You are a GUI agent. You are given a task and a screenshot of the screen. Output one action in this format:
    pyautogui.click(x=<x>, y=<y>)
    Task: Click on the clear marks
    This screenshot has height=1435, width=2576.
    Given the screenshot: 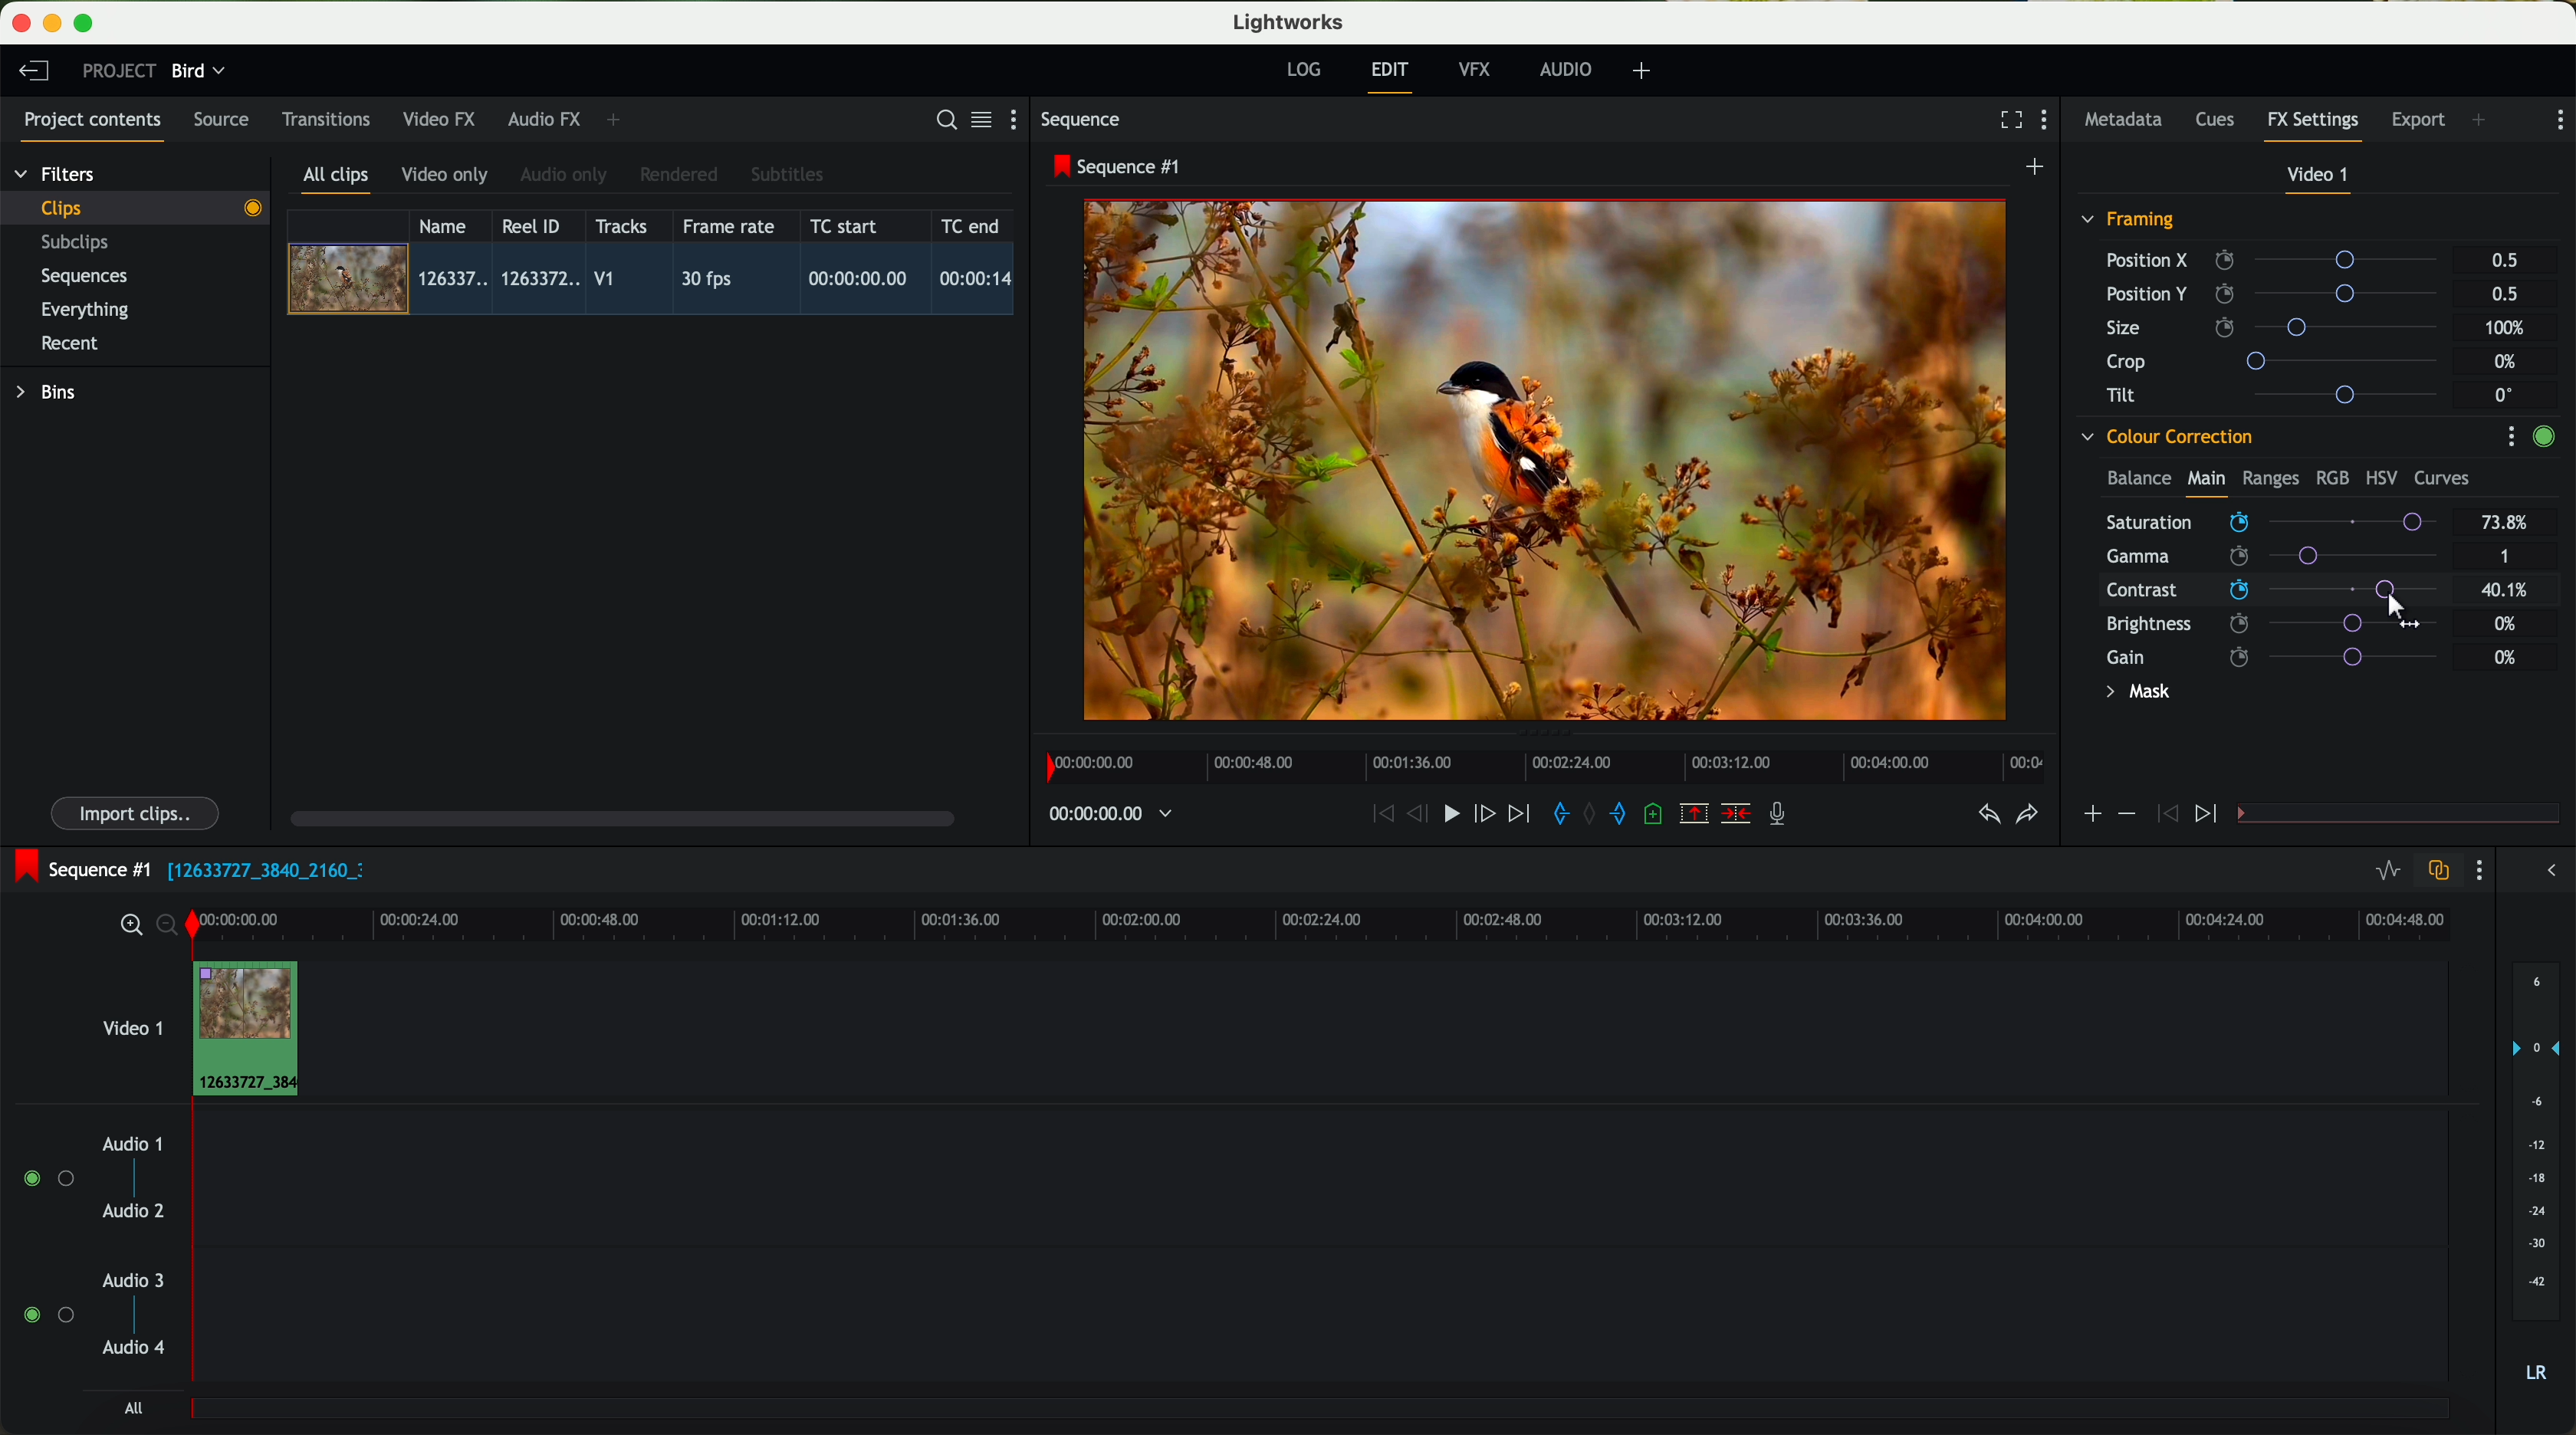 What is the action you would take?
    pyautogui.click(x=1591, y=814)
    